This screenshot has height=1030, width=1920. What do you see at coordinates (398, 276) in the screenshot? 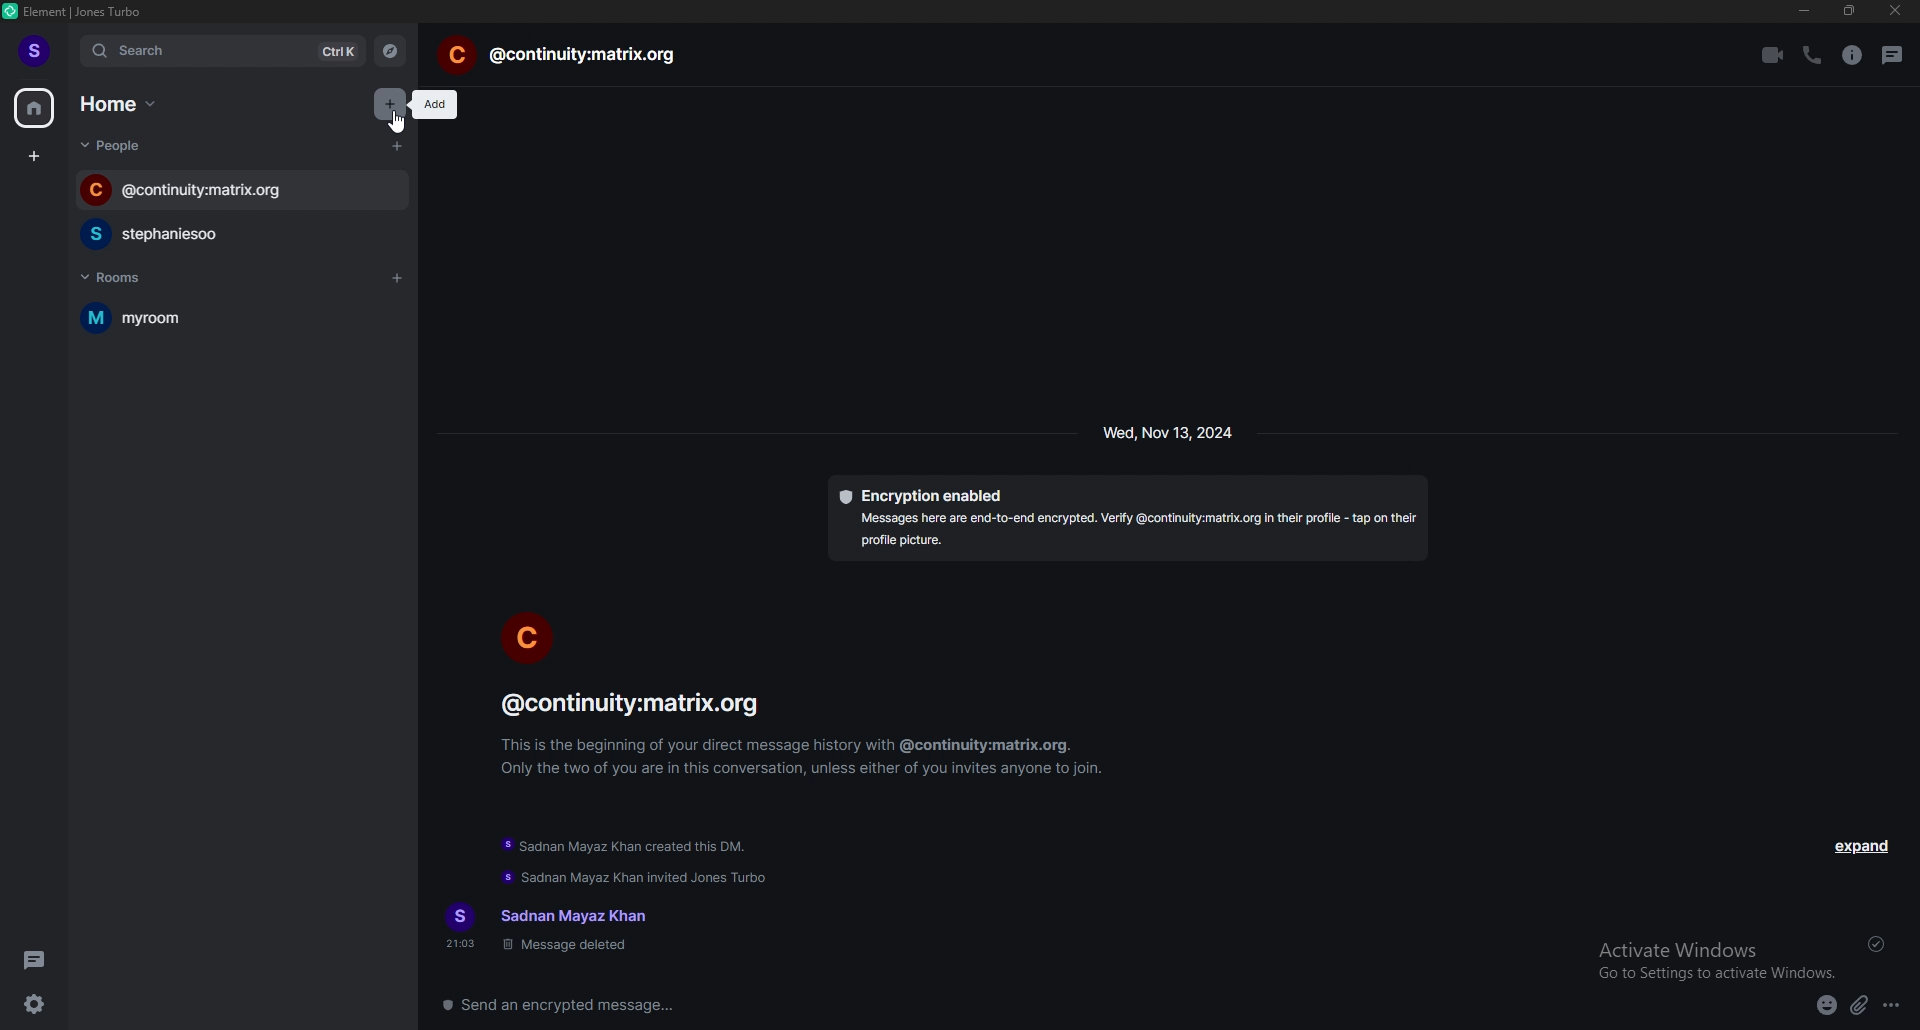
I see `add room` at bounding box center [398, 276].